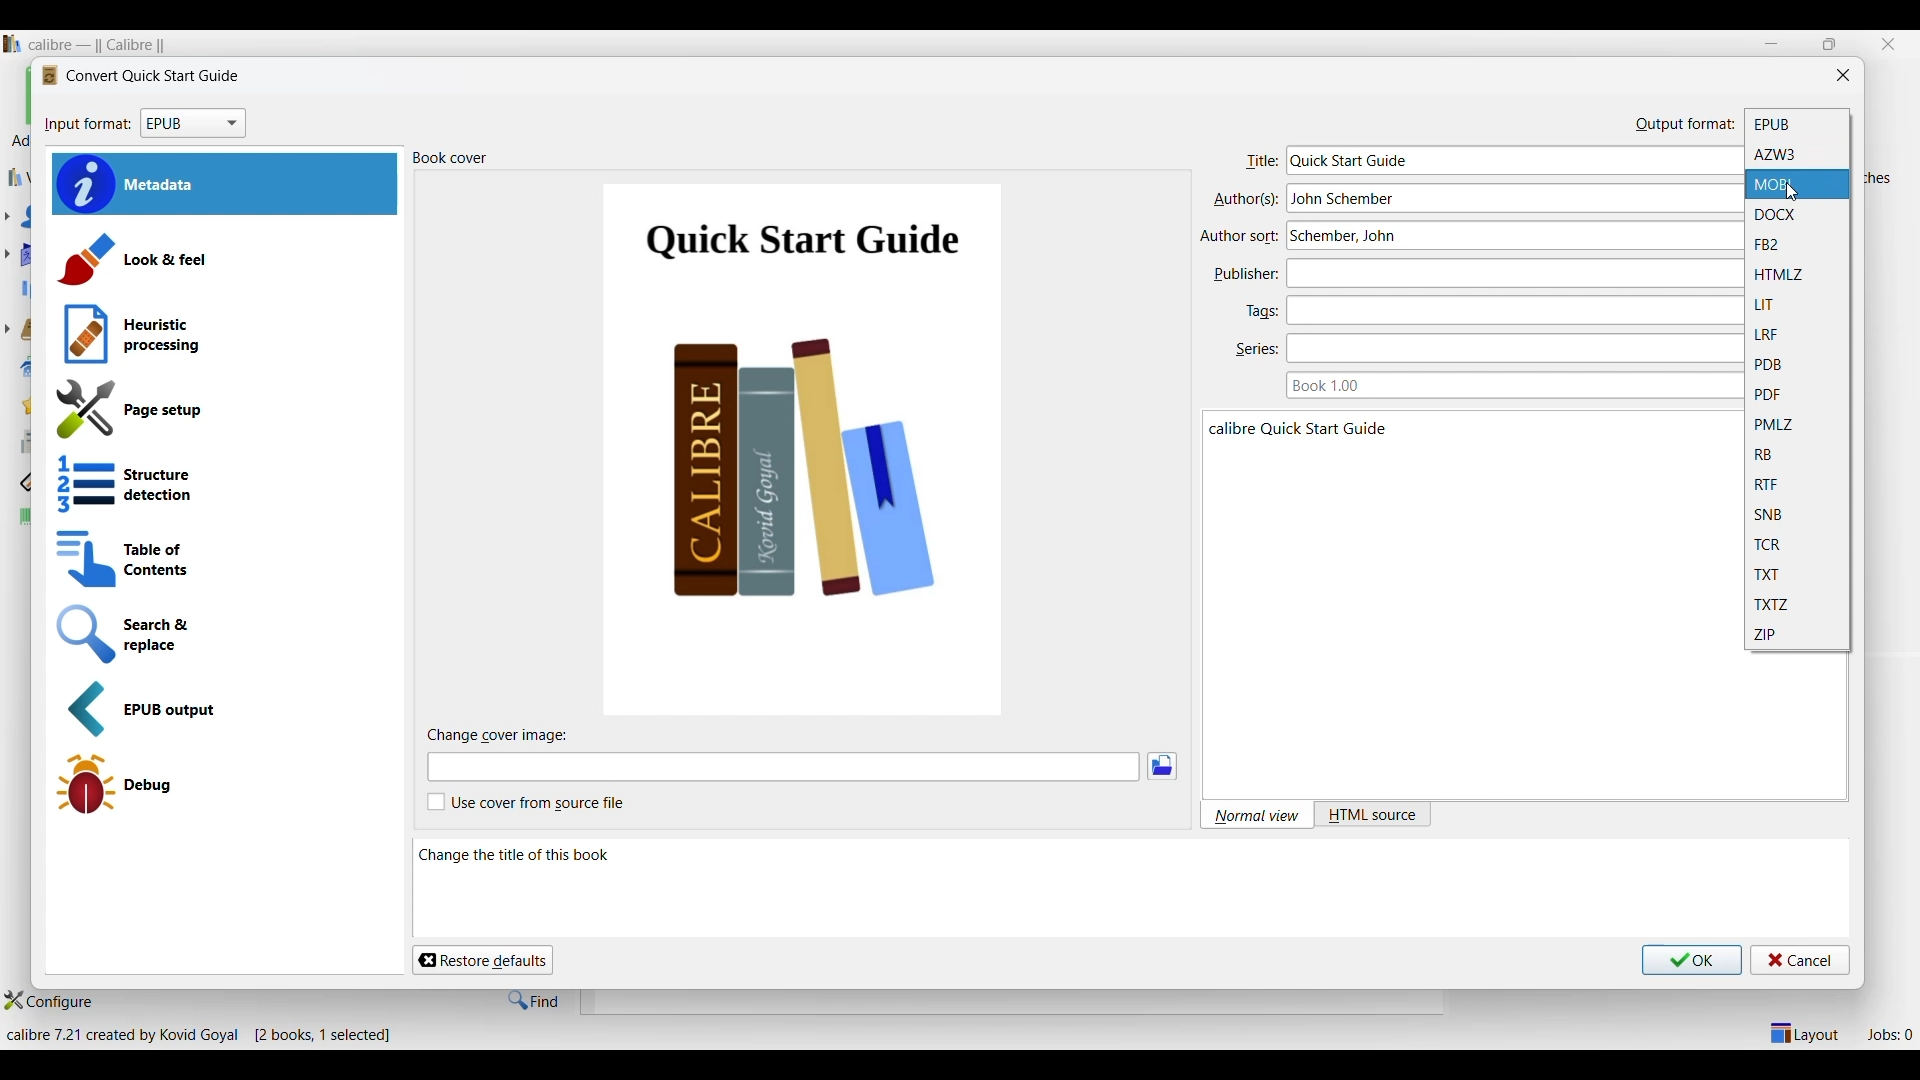  Describe the element at coordinates (1798, 335) in the screenshot. I see `LRF` at that location.